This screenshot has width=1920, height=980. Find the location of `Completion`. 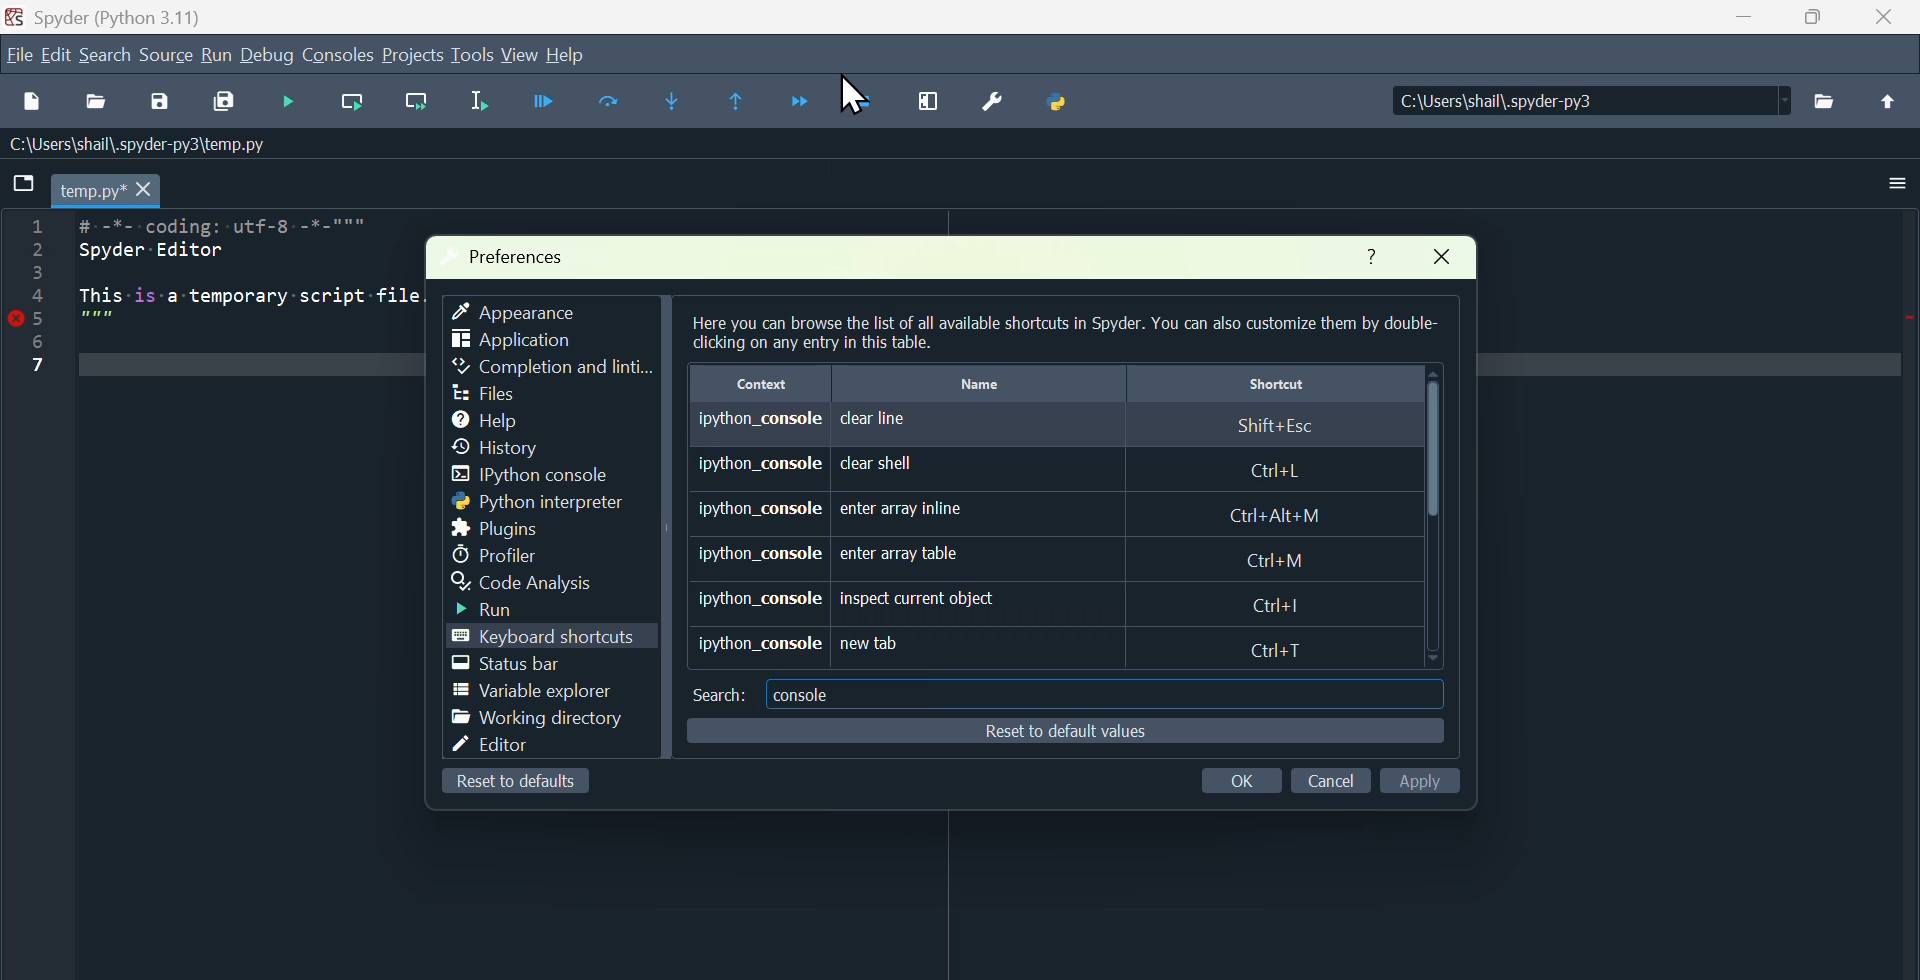

Completion is located at coordinates (553, 367).